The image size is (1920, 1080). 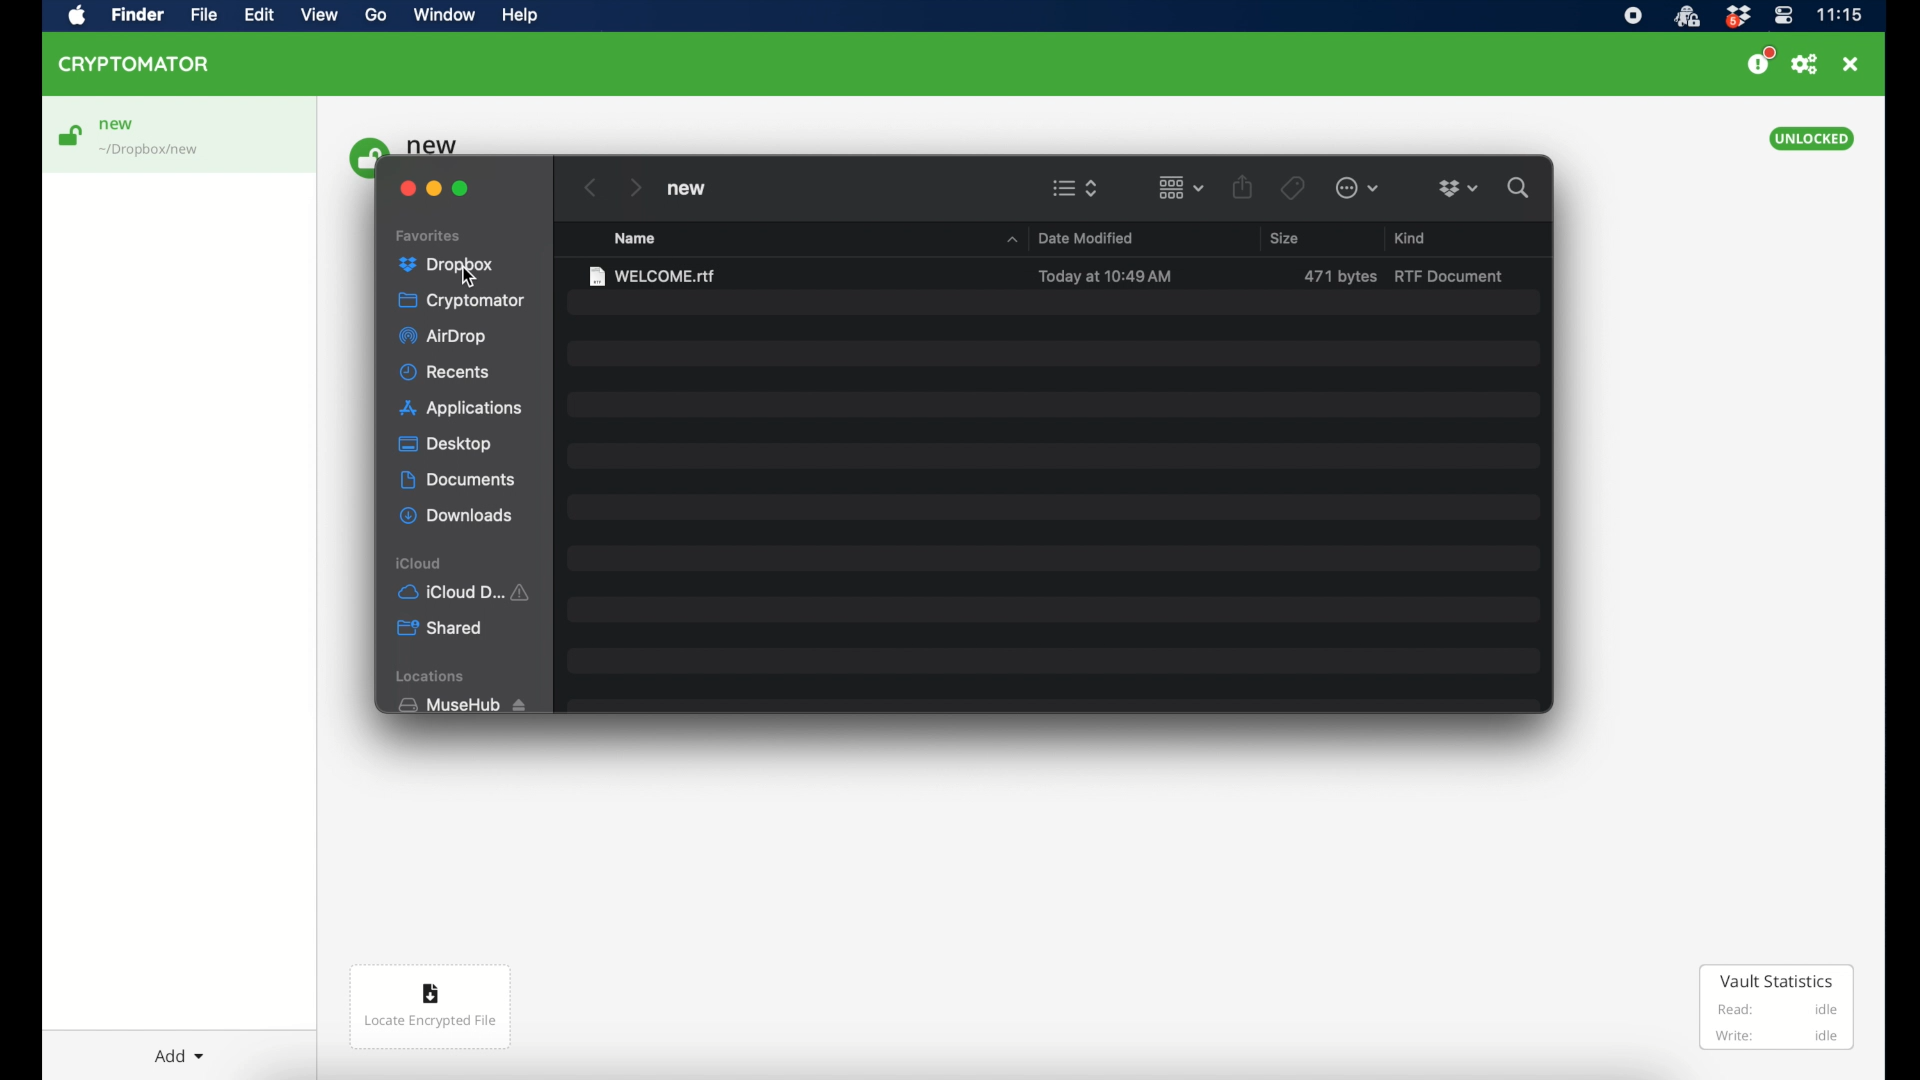 I want to click on unlock, so click(x=69, y=135).